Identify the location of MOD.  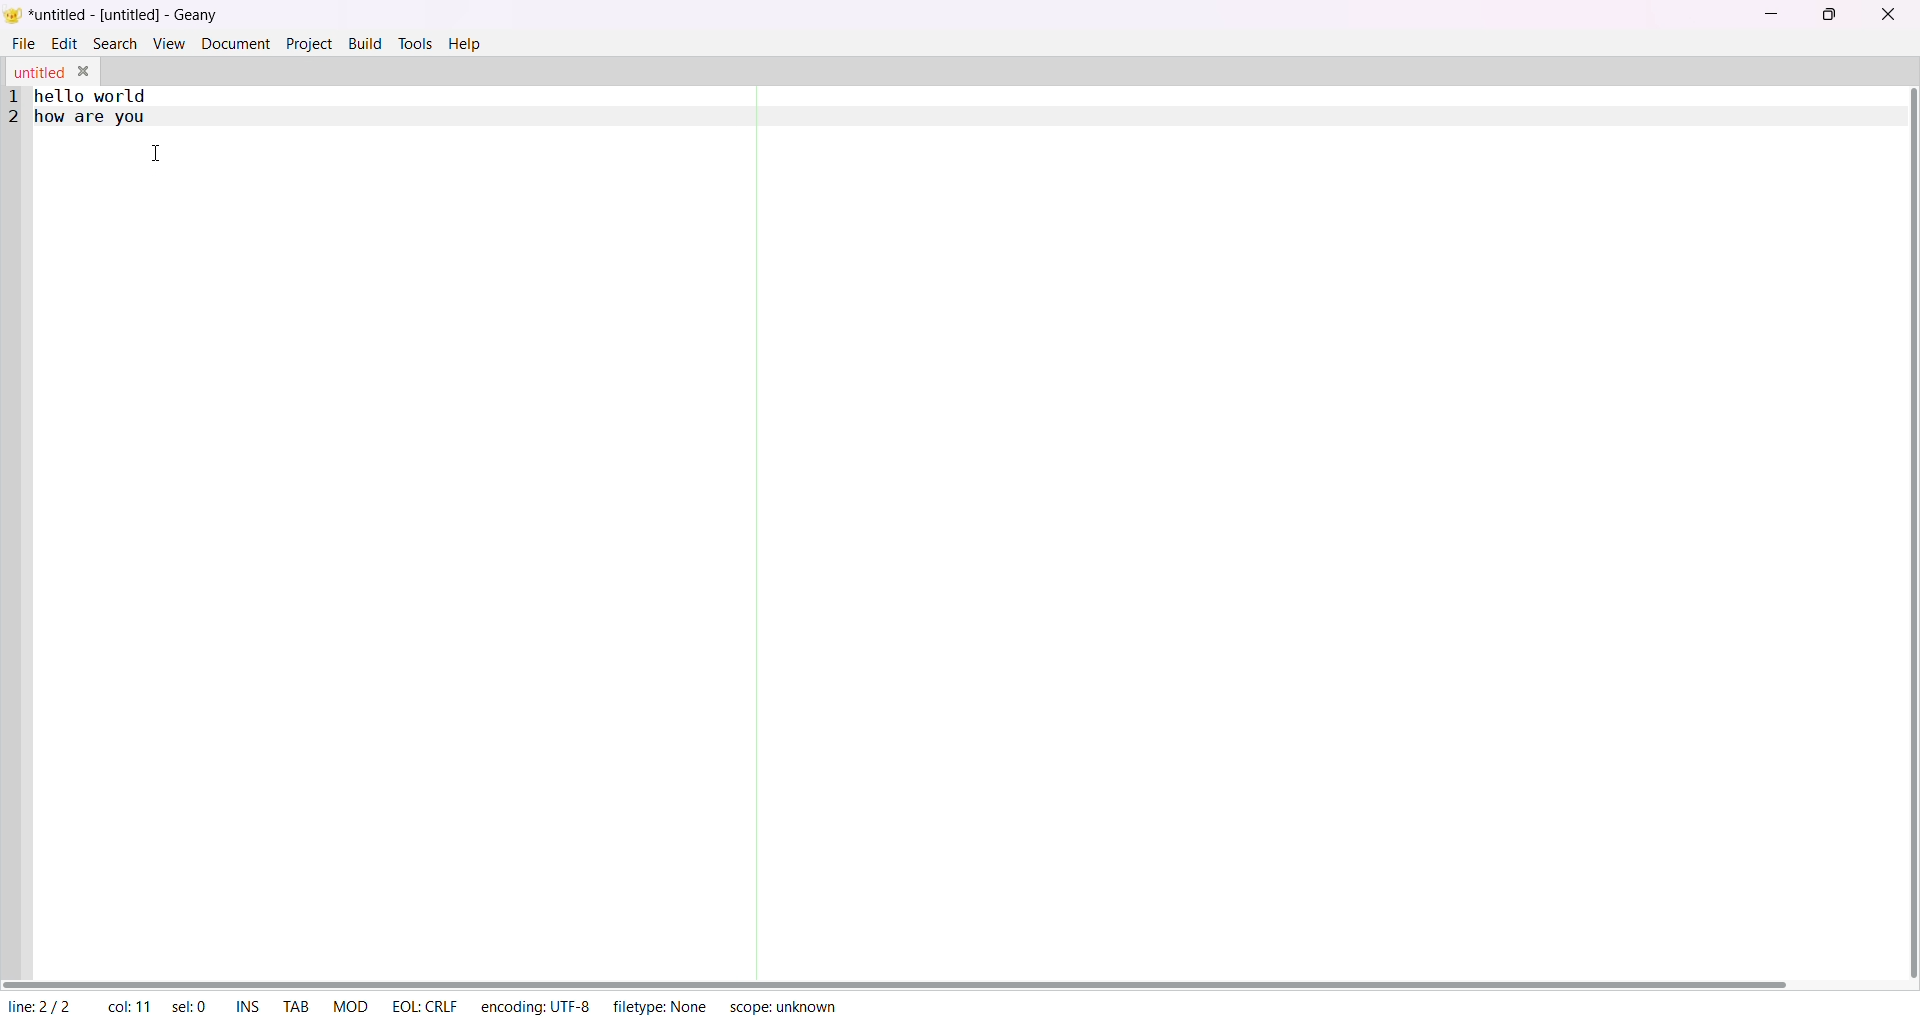
(347, 1003).